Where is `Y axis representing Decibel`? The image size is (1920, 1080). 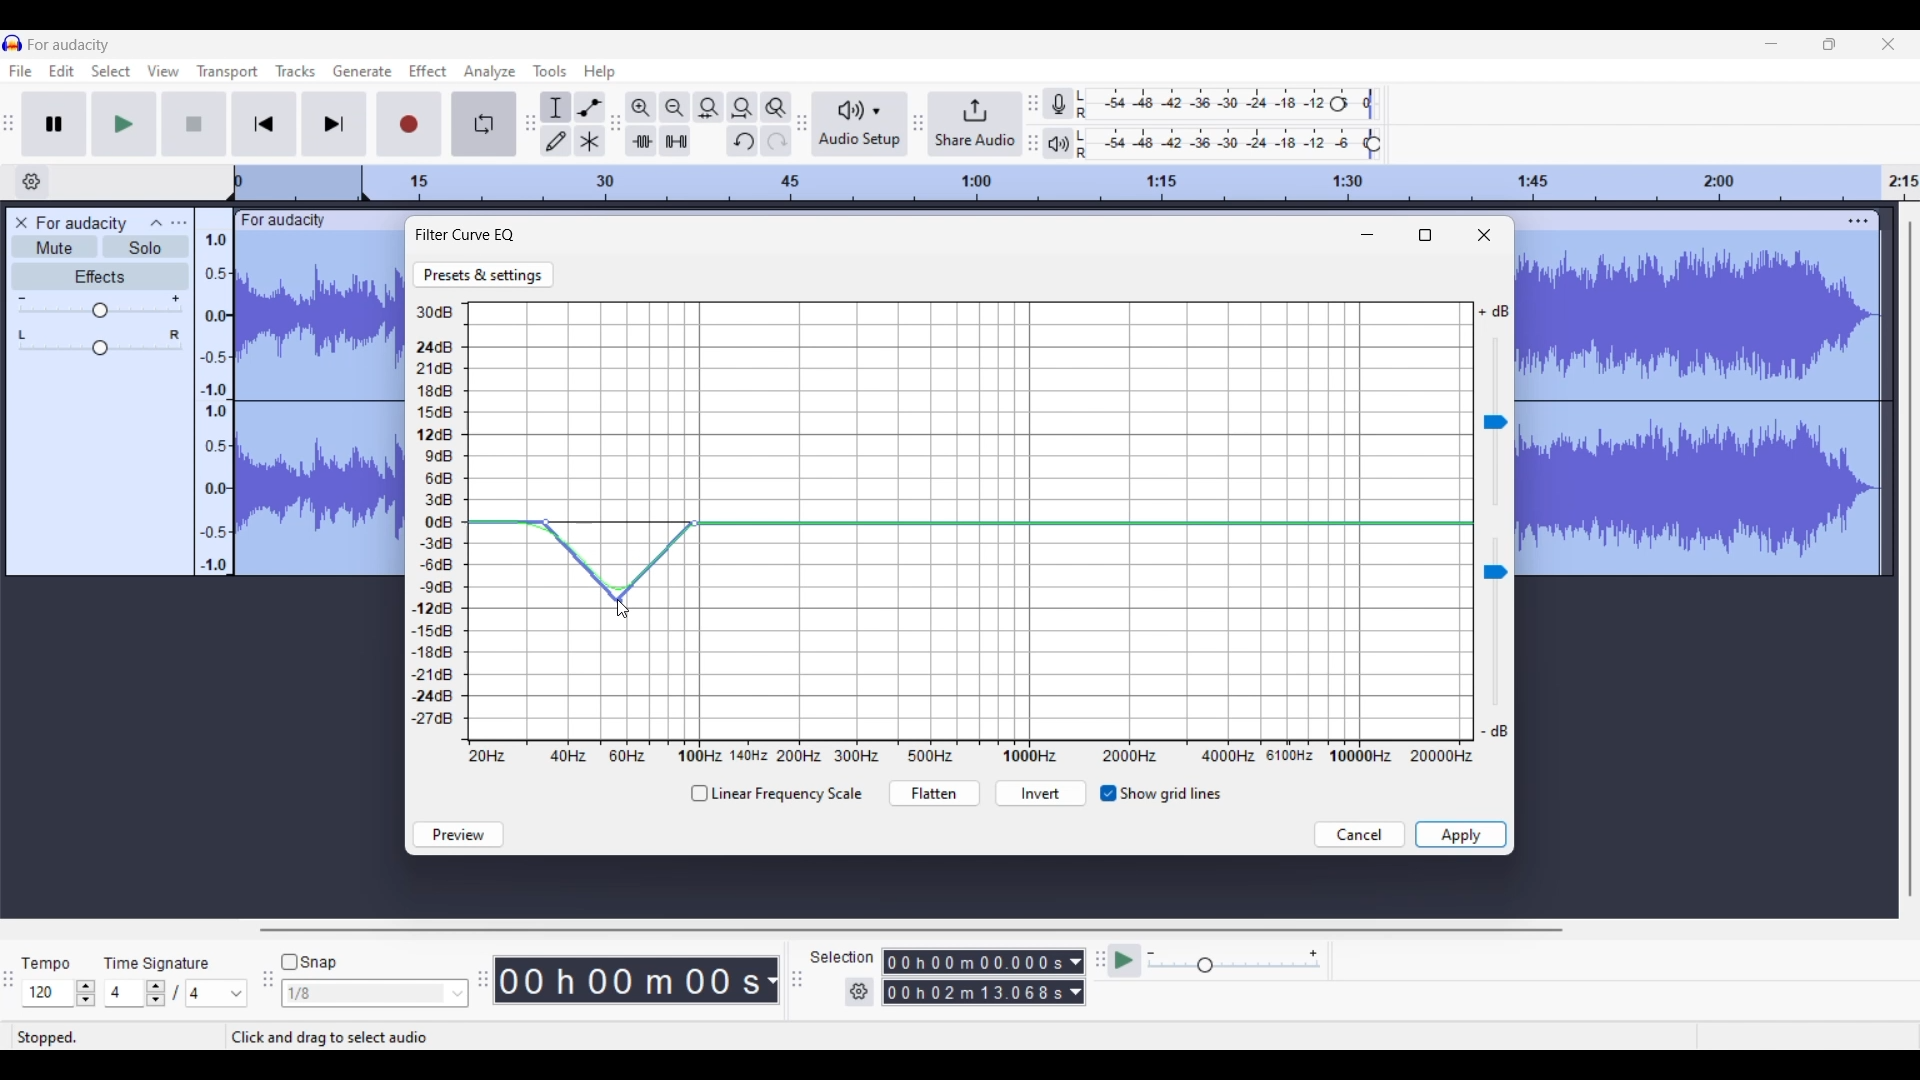
Y axis representing Decibel is located at coordinates (438, 517).